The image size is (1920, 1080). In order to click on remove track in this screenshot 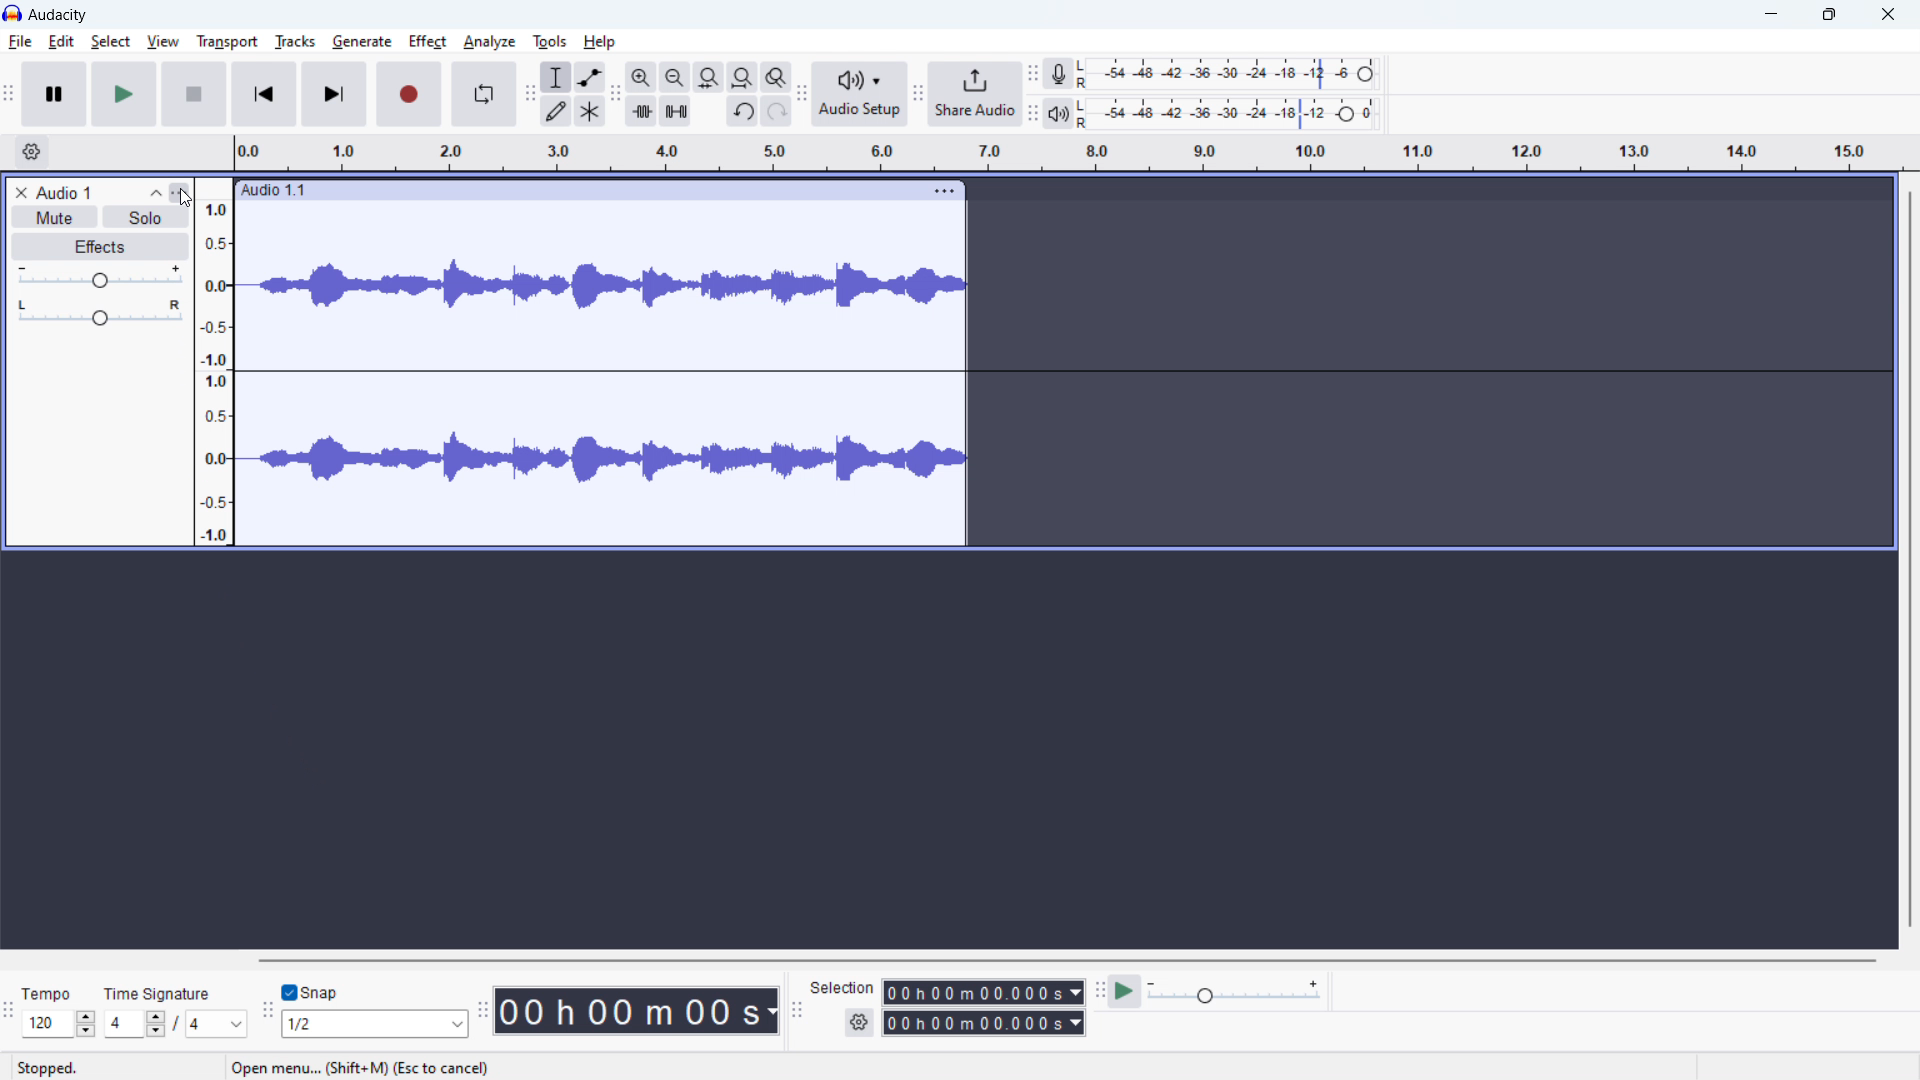, I will do `click(21, 192)`.